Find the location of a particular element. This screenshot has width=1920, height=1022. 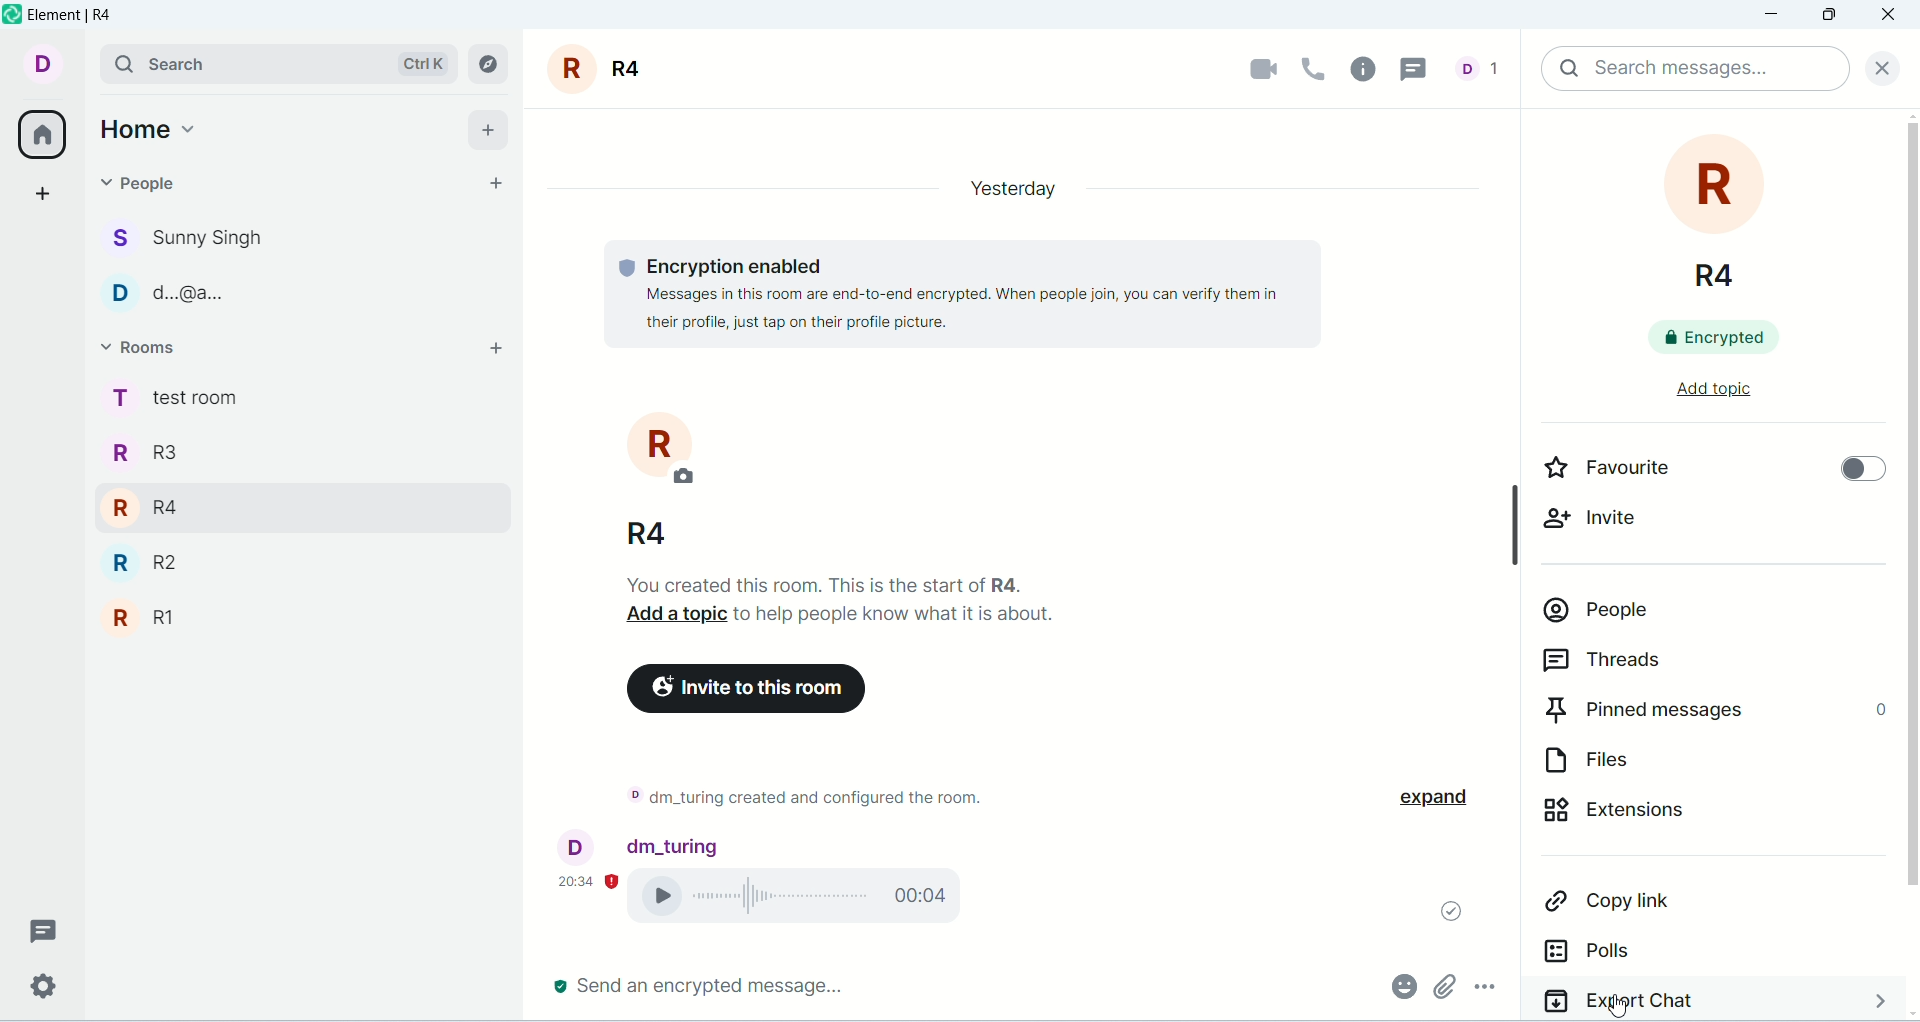

voice call is located at coordinates (807, 899).